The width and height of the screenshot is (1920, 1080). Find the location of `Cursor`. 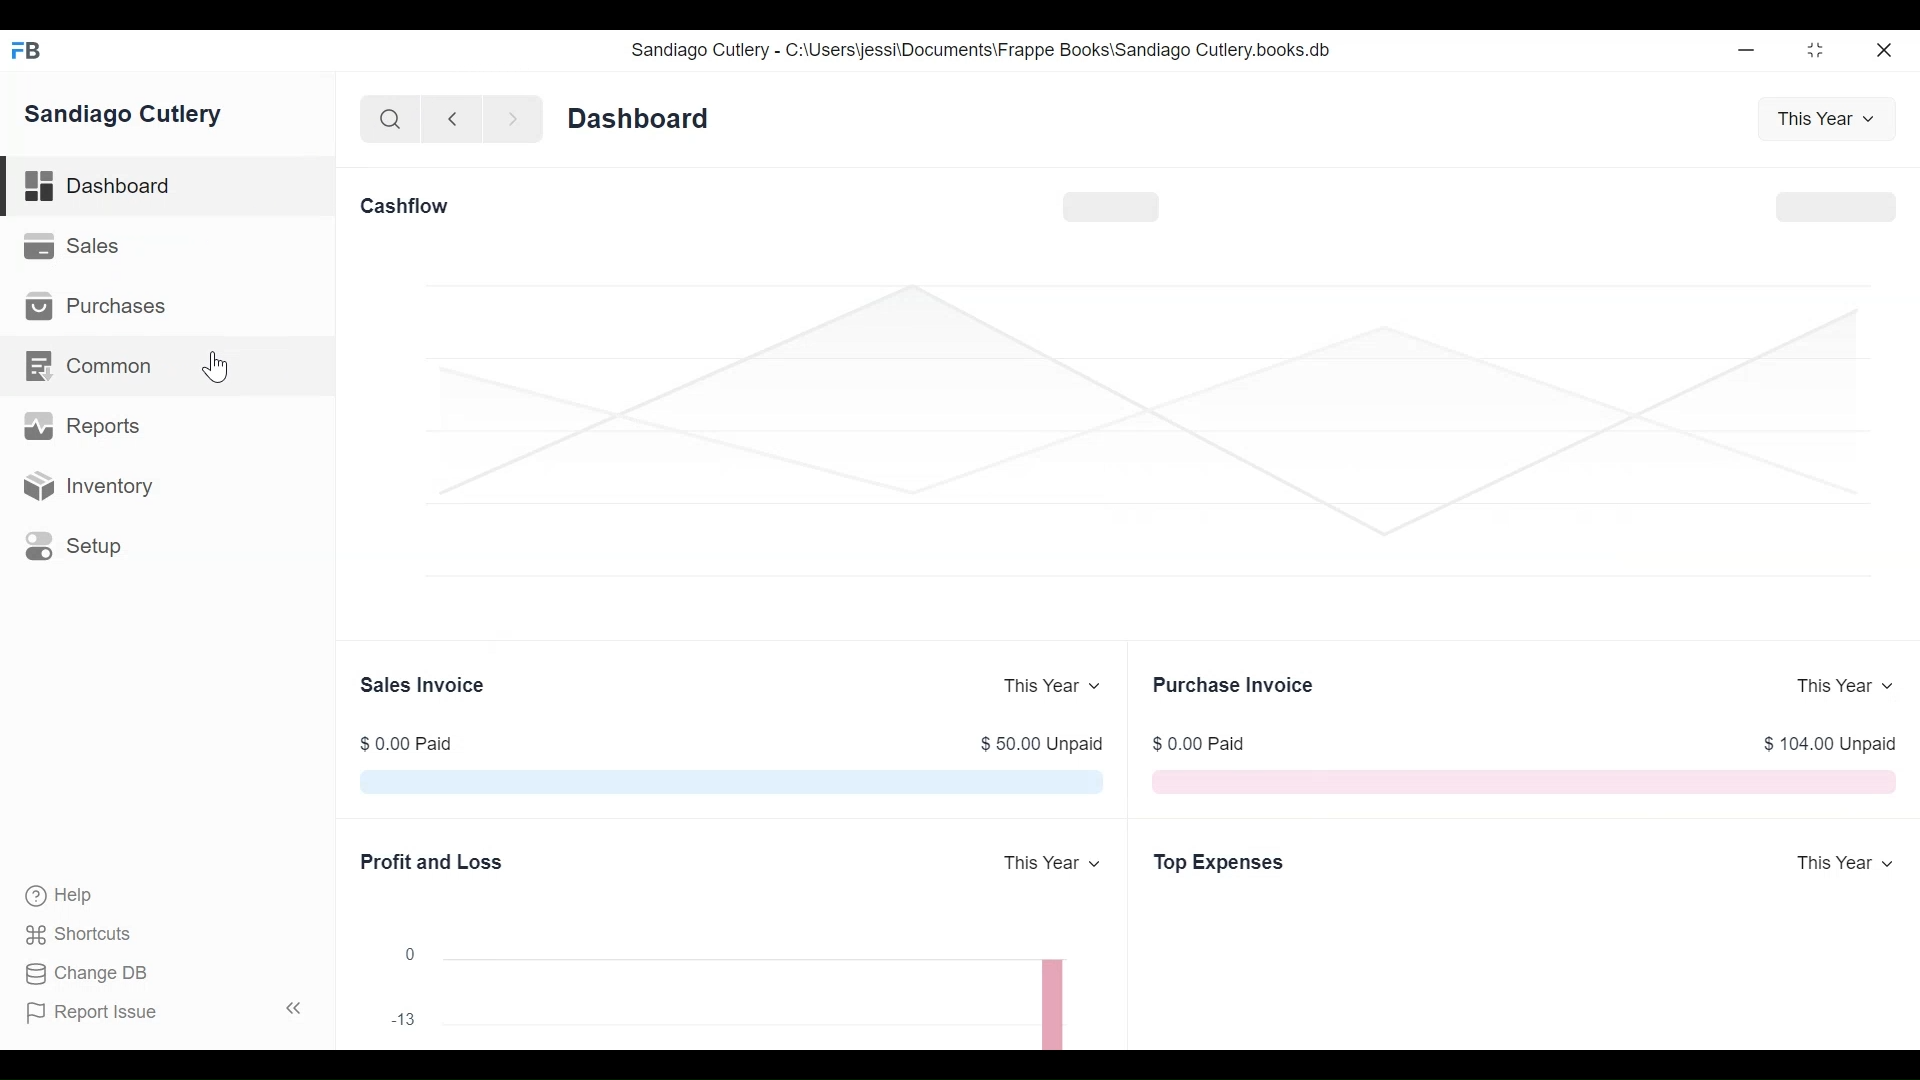

Cursor is located at coordinates (217, 367).